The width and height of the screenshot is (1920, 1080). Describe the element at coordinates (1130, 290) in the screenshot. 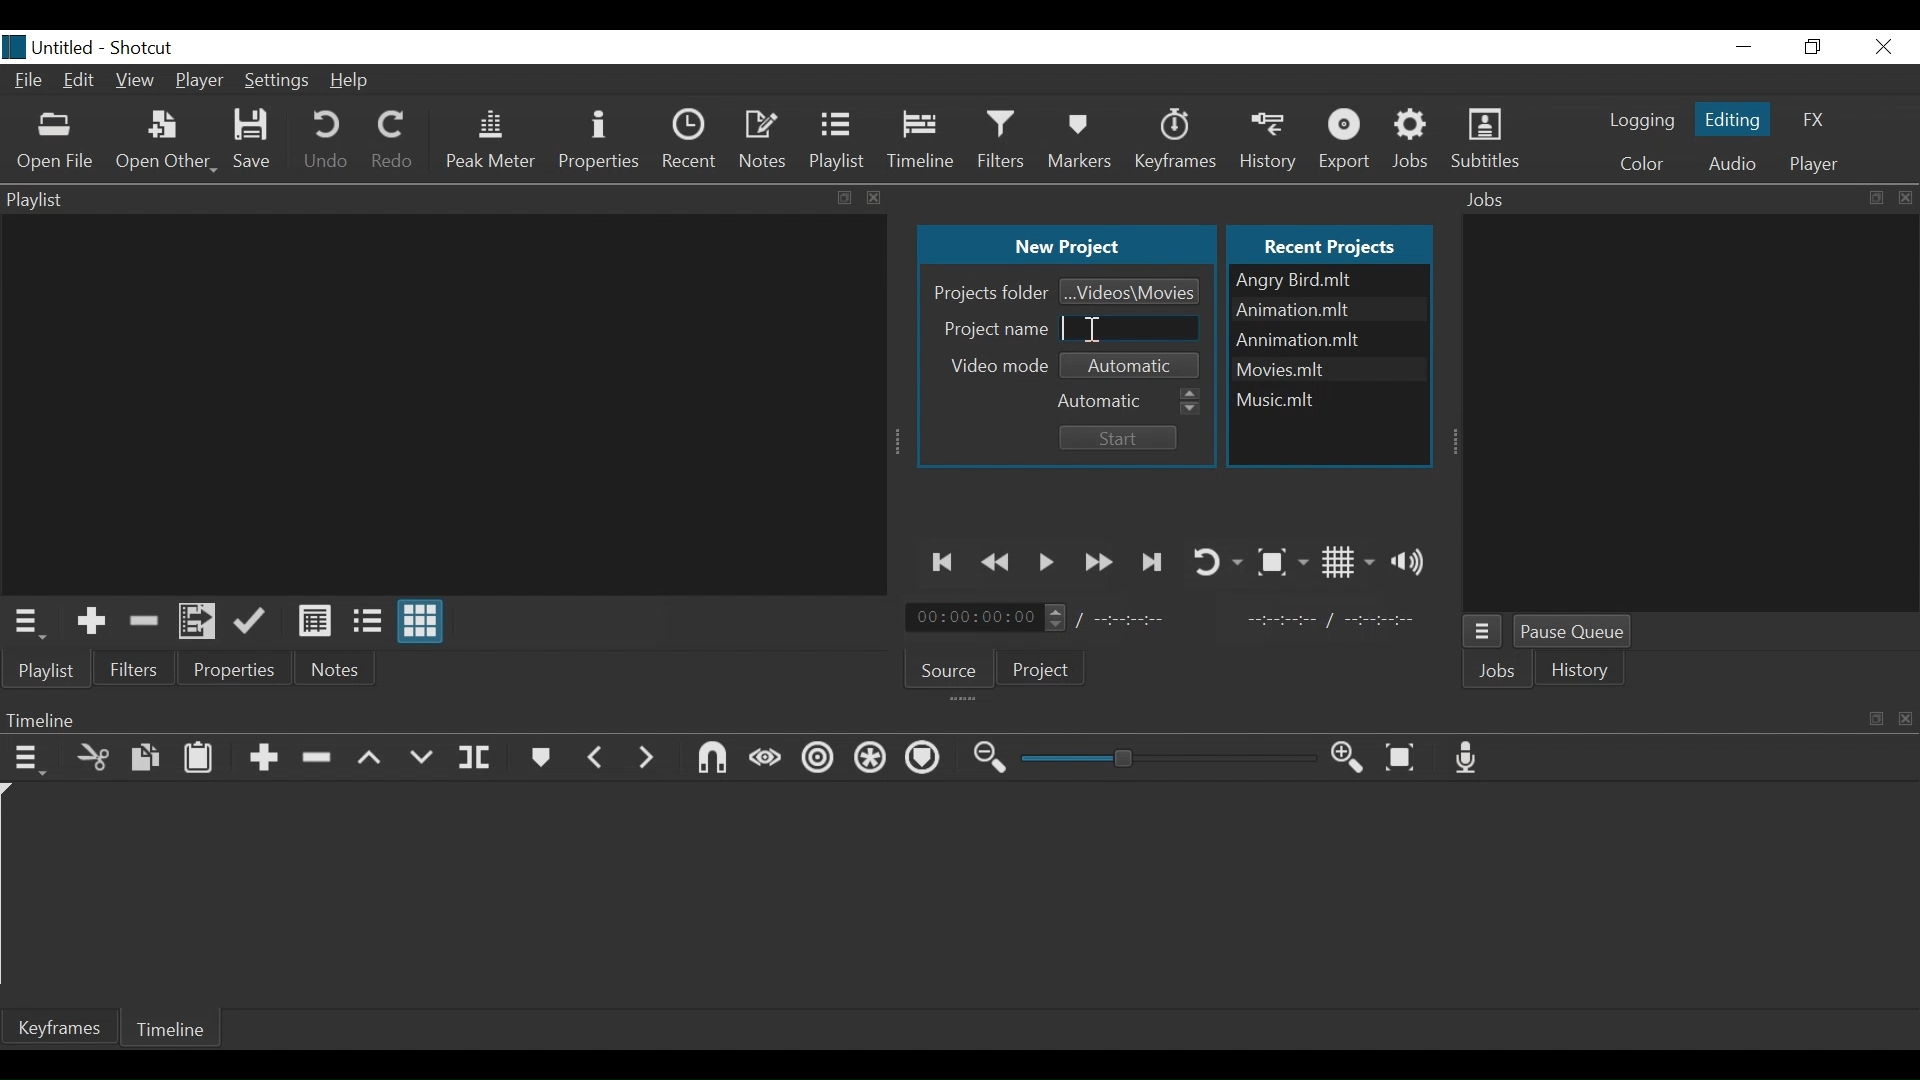

I see `Browse` at that location.